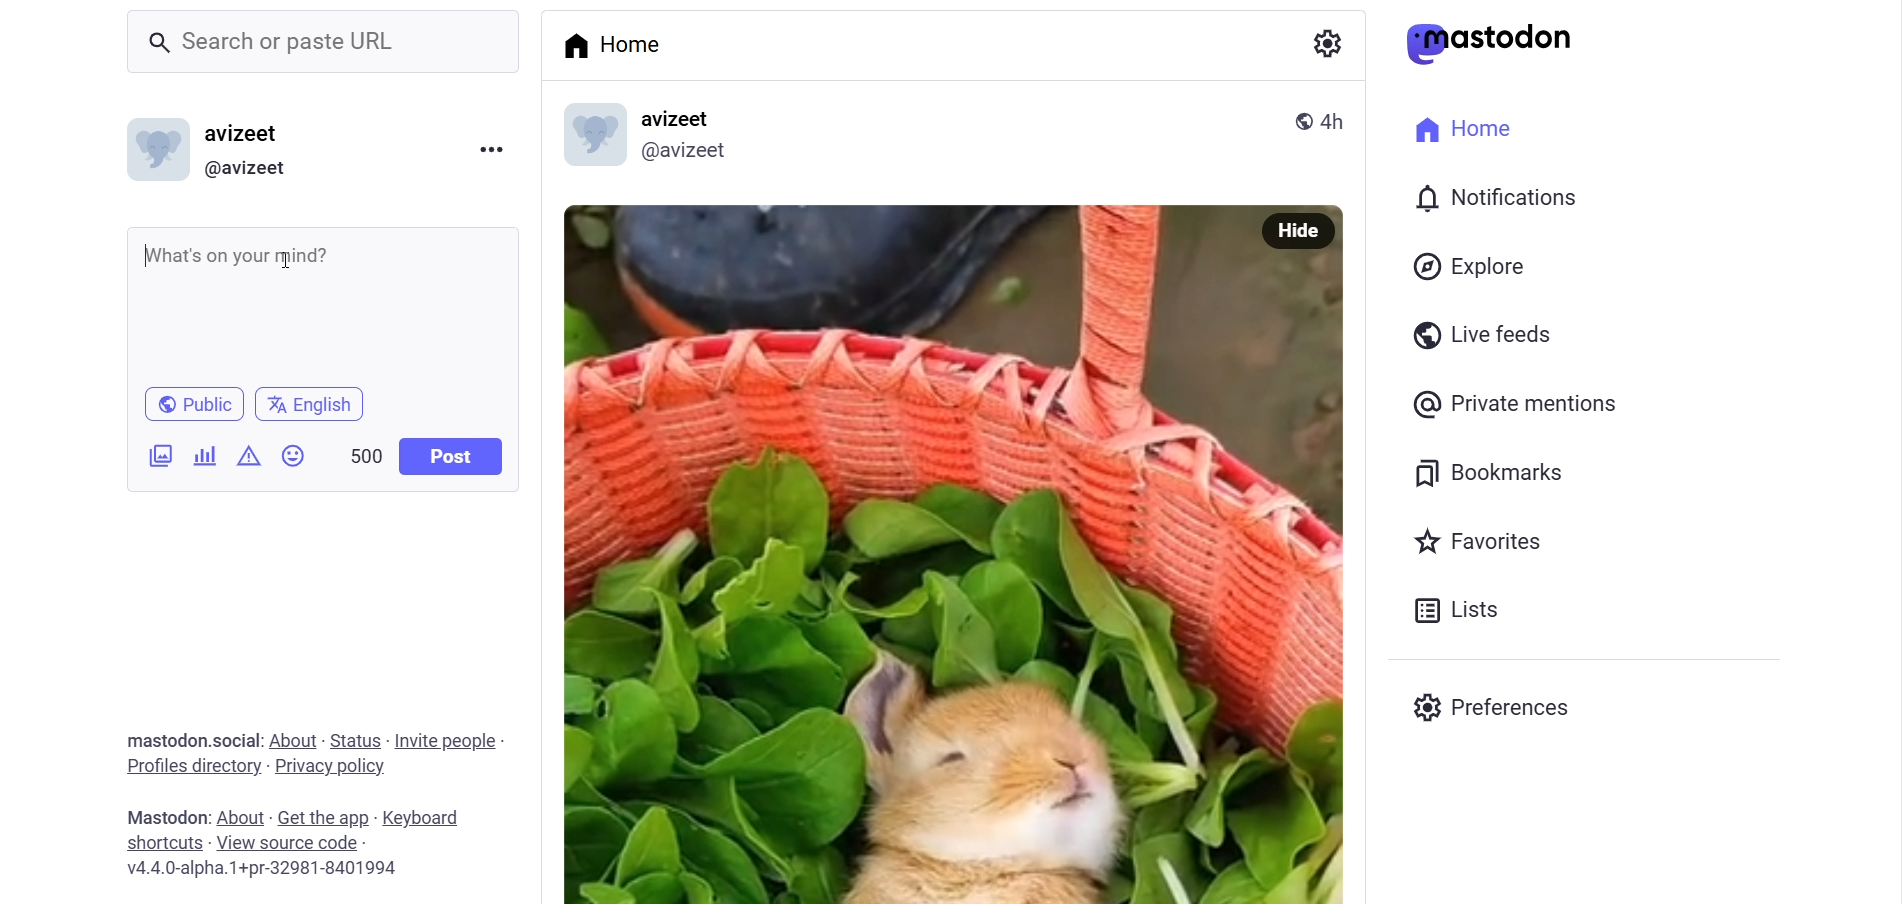  I want to click on about, so click(243, 815).